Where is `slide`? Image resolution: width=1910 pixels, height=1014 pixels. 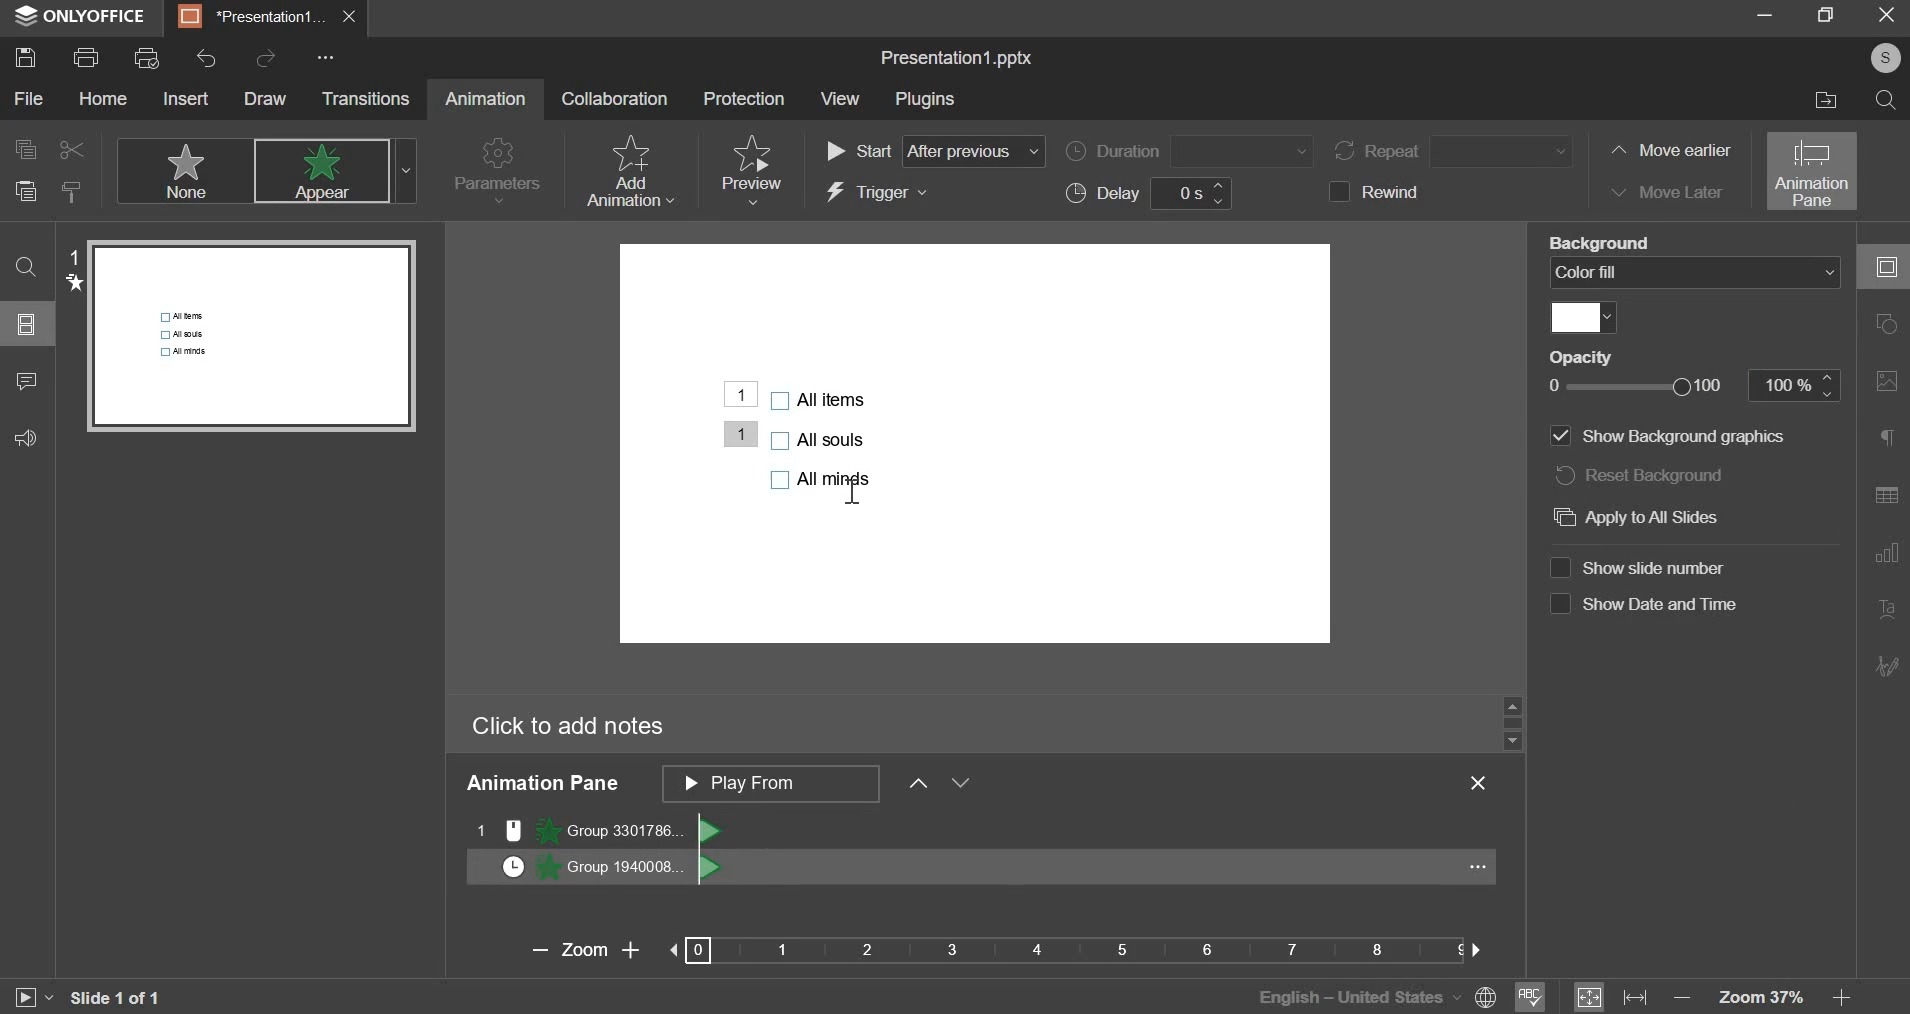
slide is located at coordinates (29, 324).